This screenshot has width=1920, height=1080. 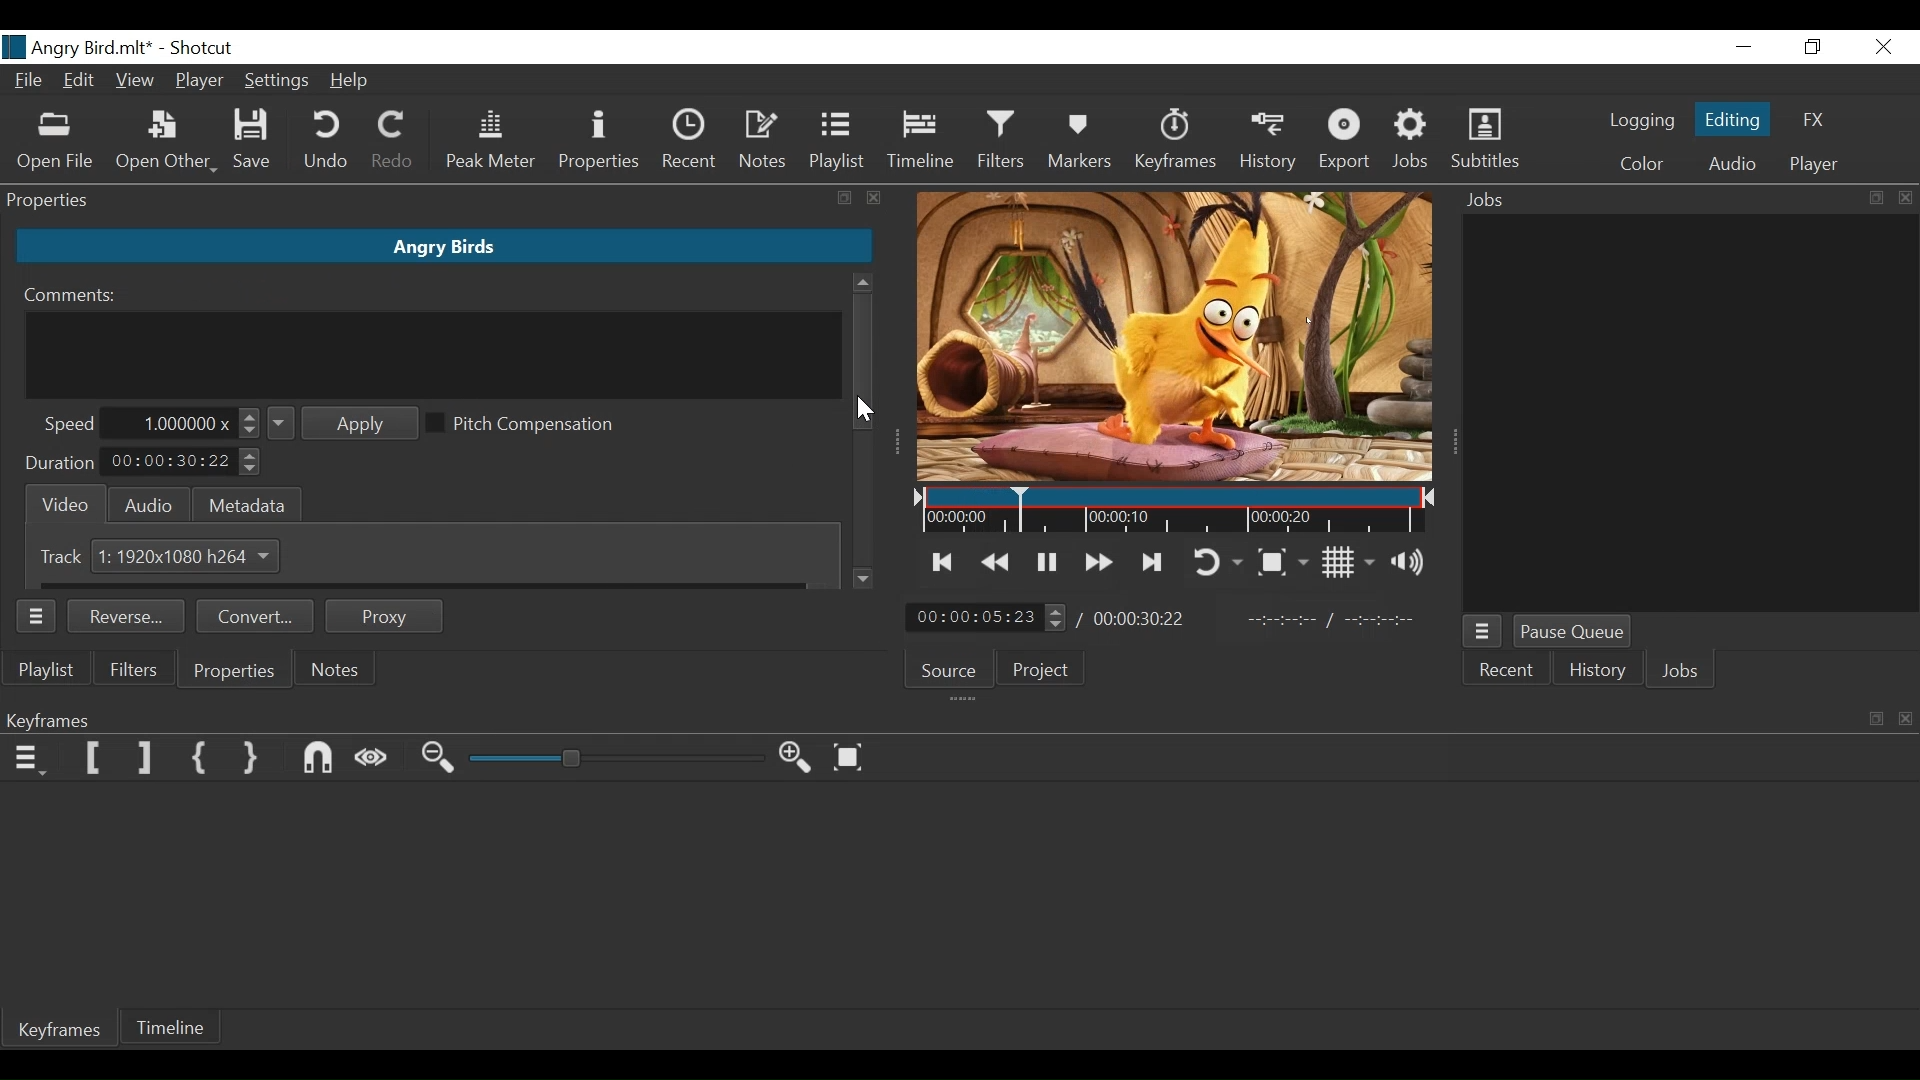 What do you see at coordinates (75, 555) in the screenshot?
I see `Track 1` at bounding box center [75, 555].